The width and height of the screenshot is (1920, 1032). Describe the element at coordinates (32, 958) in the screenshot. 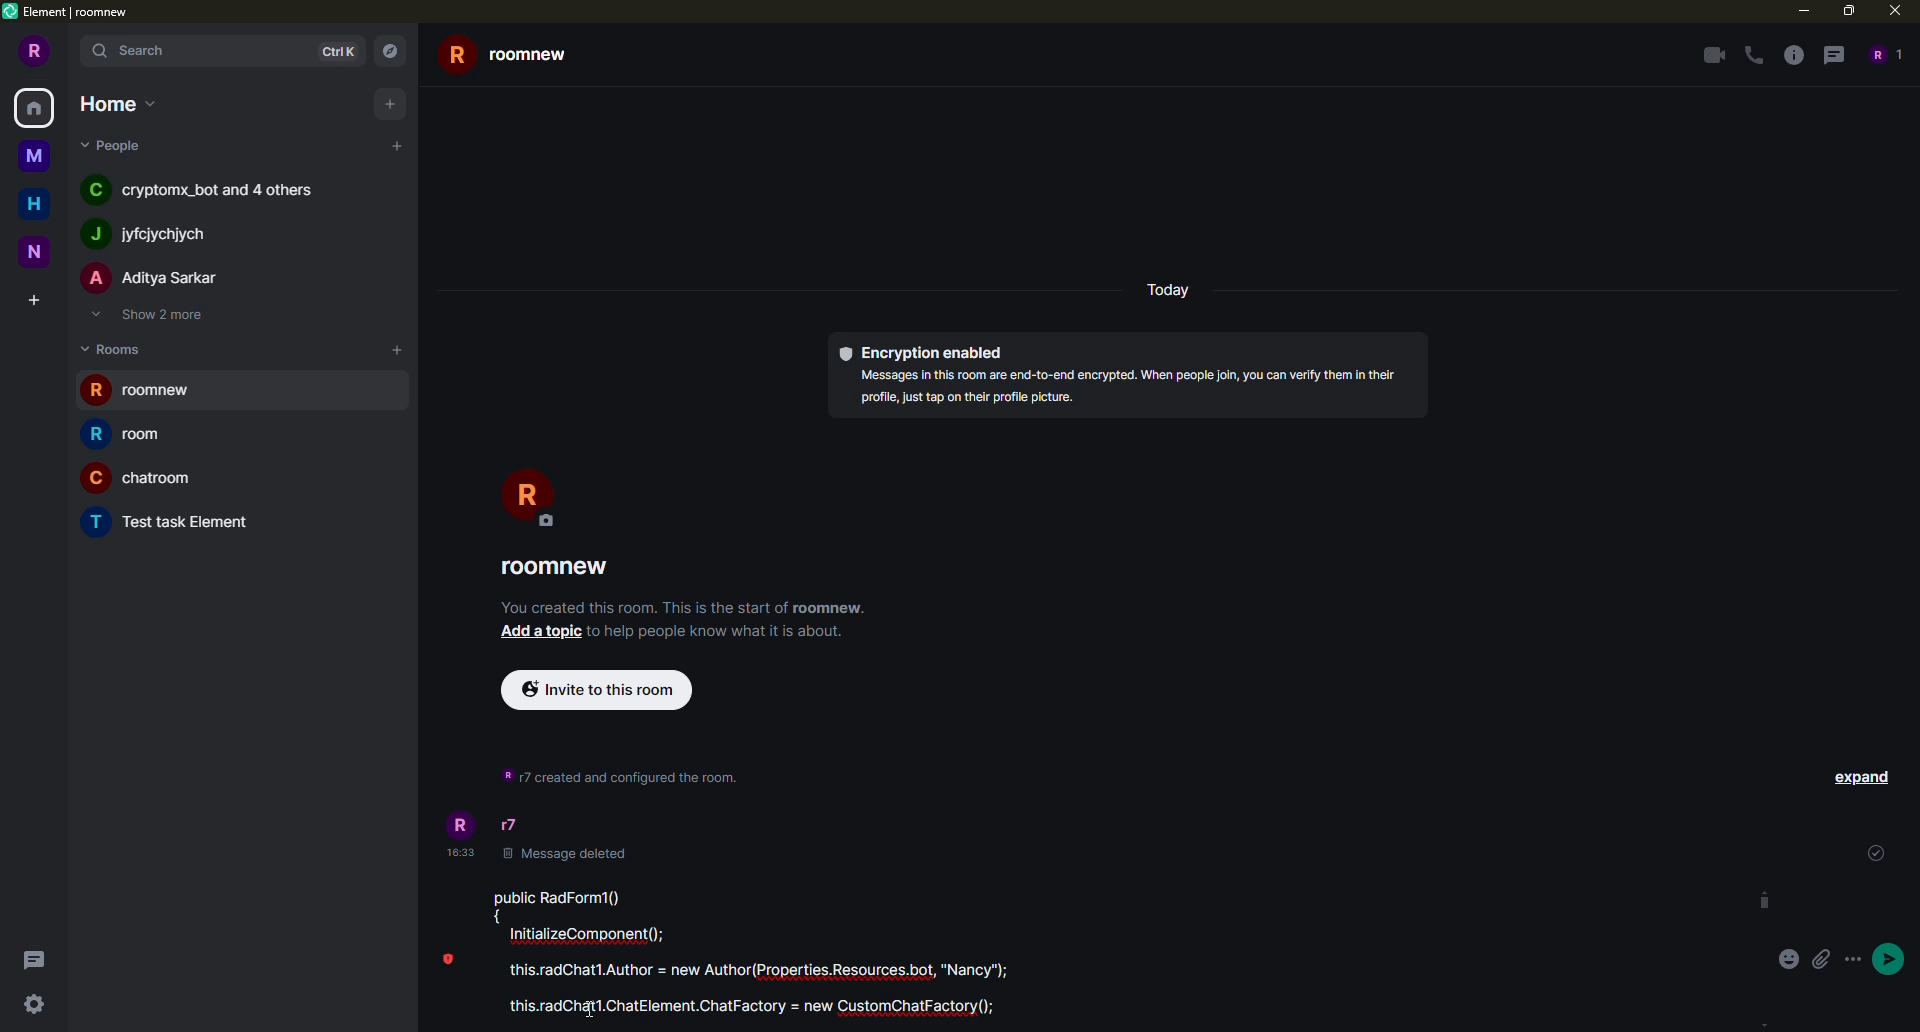

I see `threads` at that location.